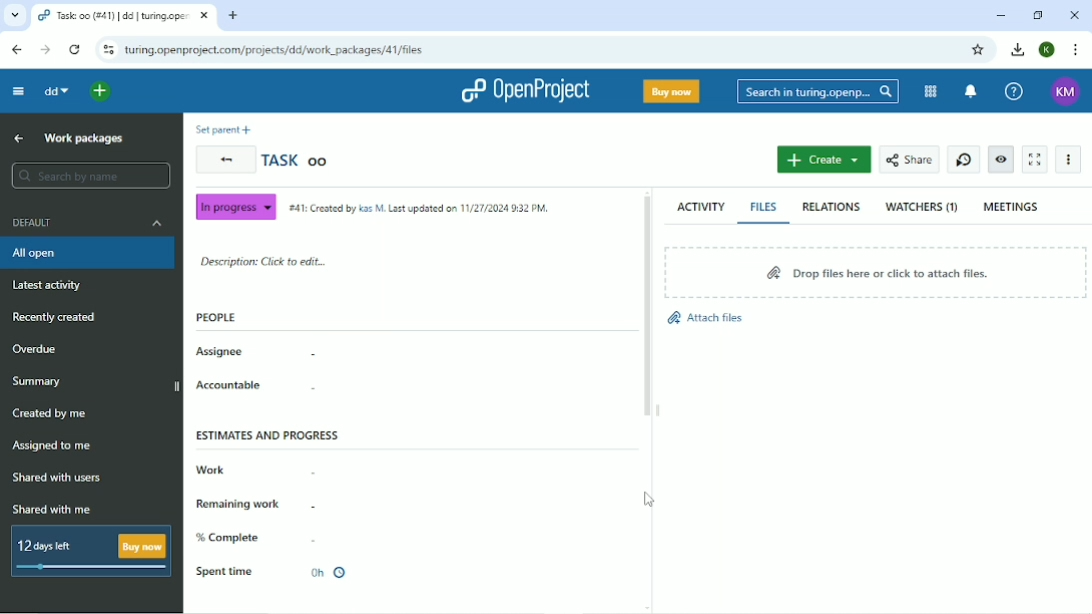 This screenshot has height=614, width=1092. I want to click on Meetings, so click(1014, 205).